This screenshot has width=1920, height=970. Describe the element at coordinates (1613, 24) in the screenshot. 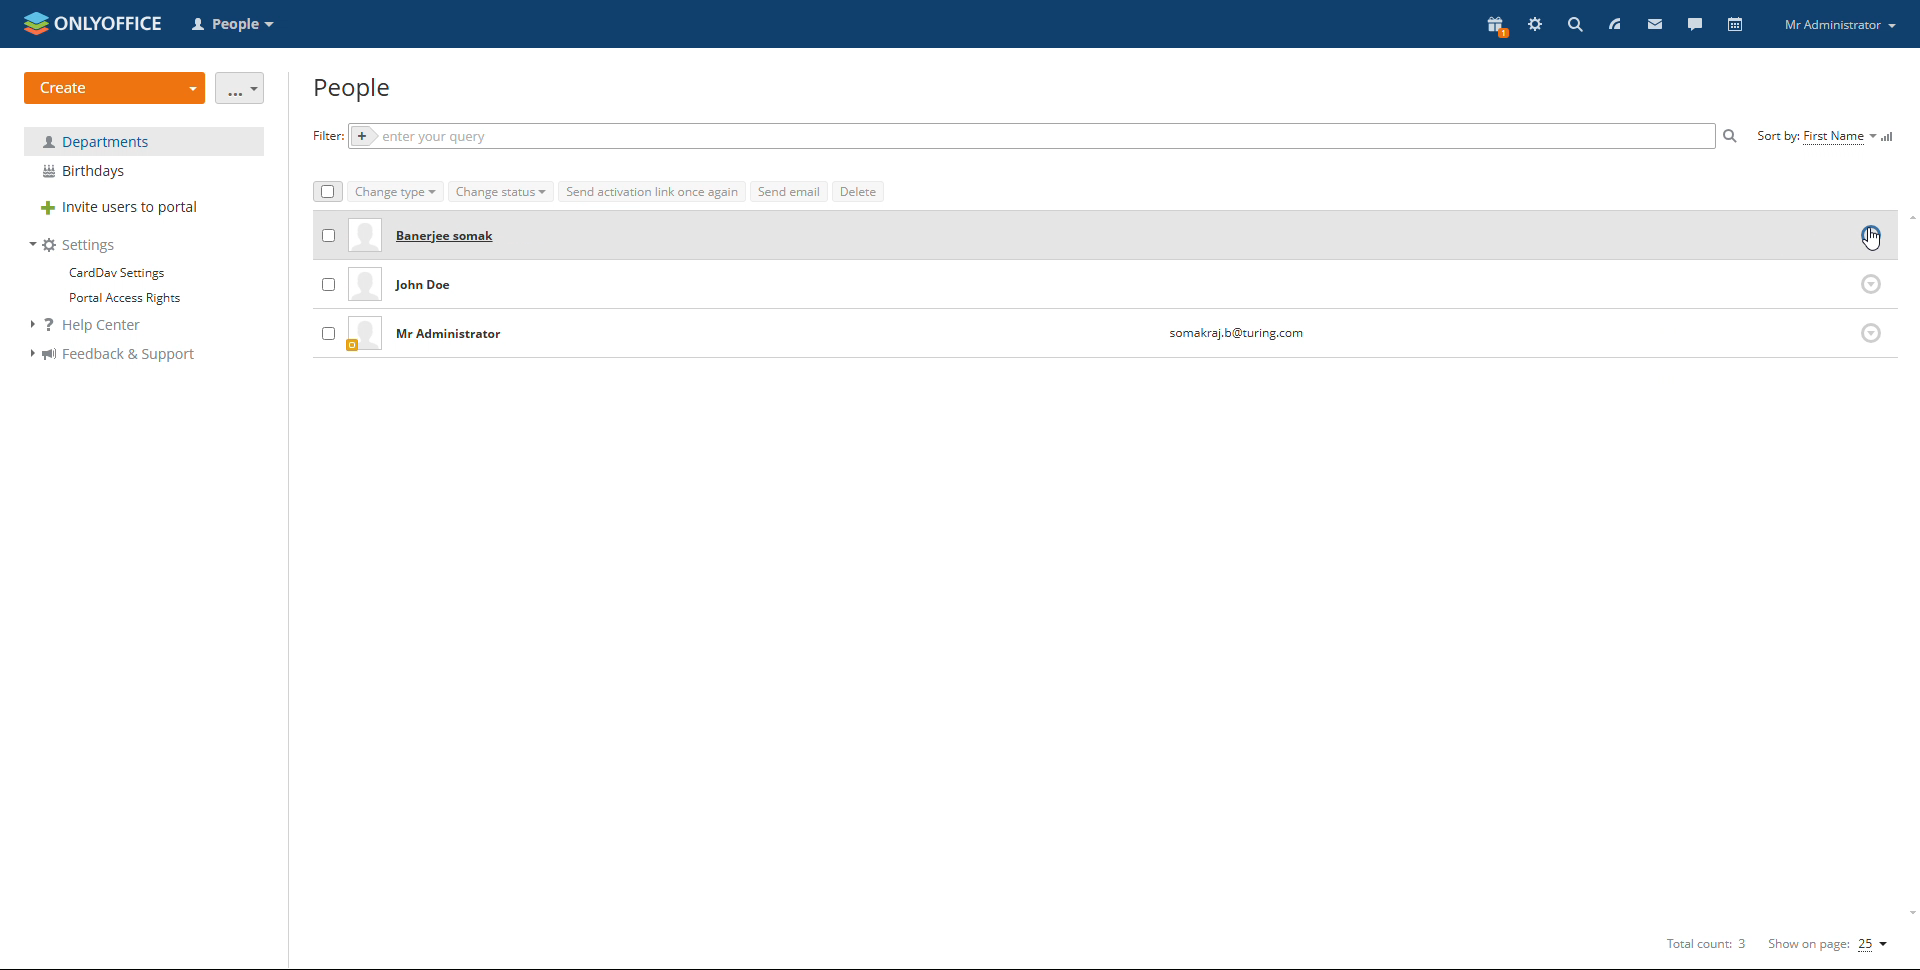

I see `feed` at that location.